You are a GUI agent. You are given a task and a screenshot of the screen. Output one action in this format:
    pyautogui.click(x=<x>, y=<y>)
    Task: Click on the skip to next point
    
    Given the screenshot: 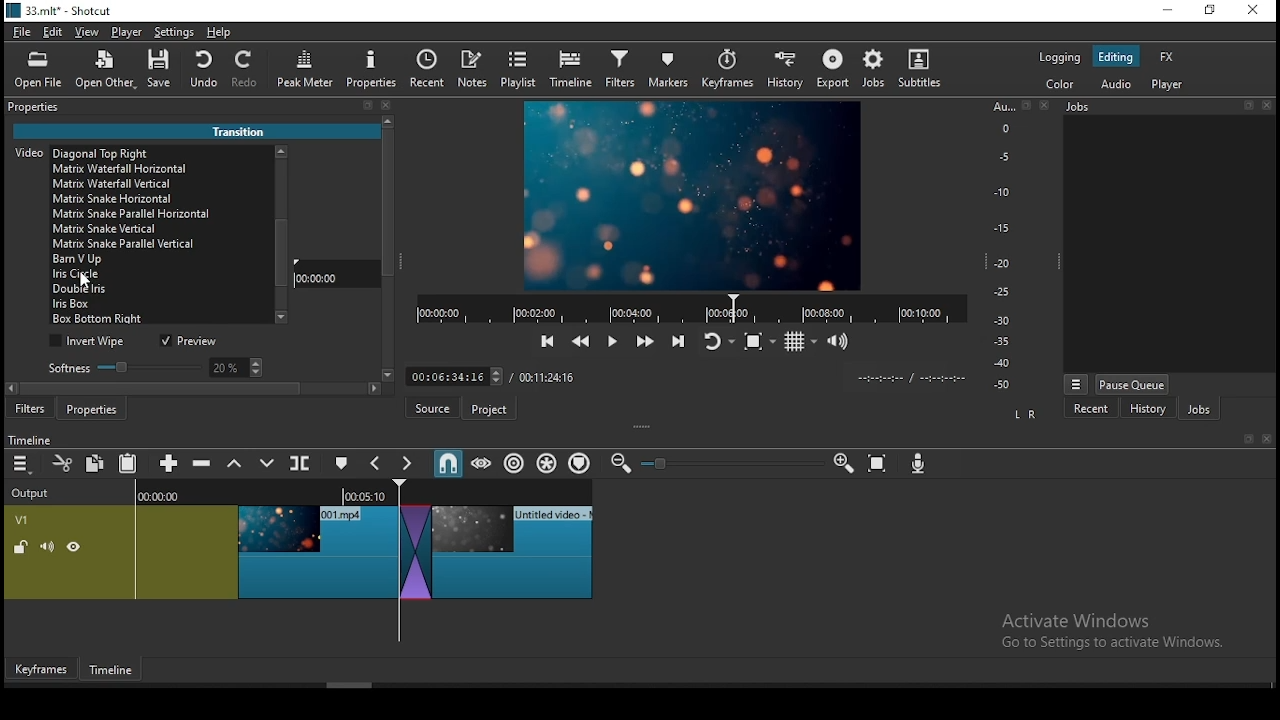 What is the action you would take?
    pyautogui.click(x=675, y=341)
    